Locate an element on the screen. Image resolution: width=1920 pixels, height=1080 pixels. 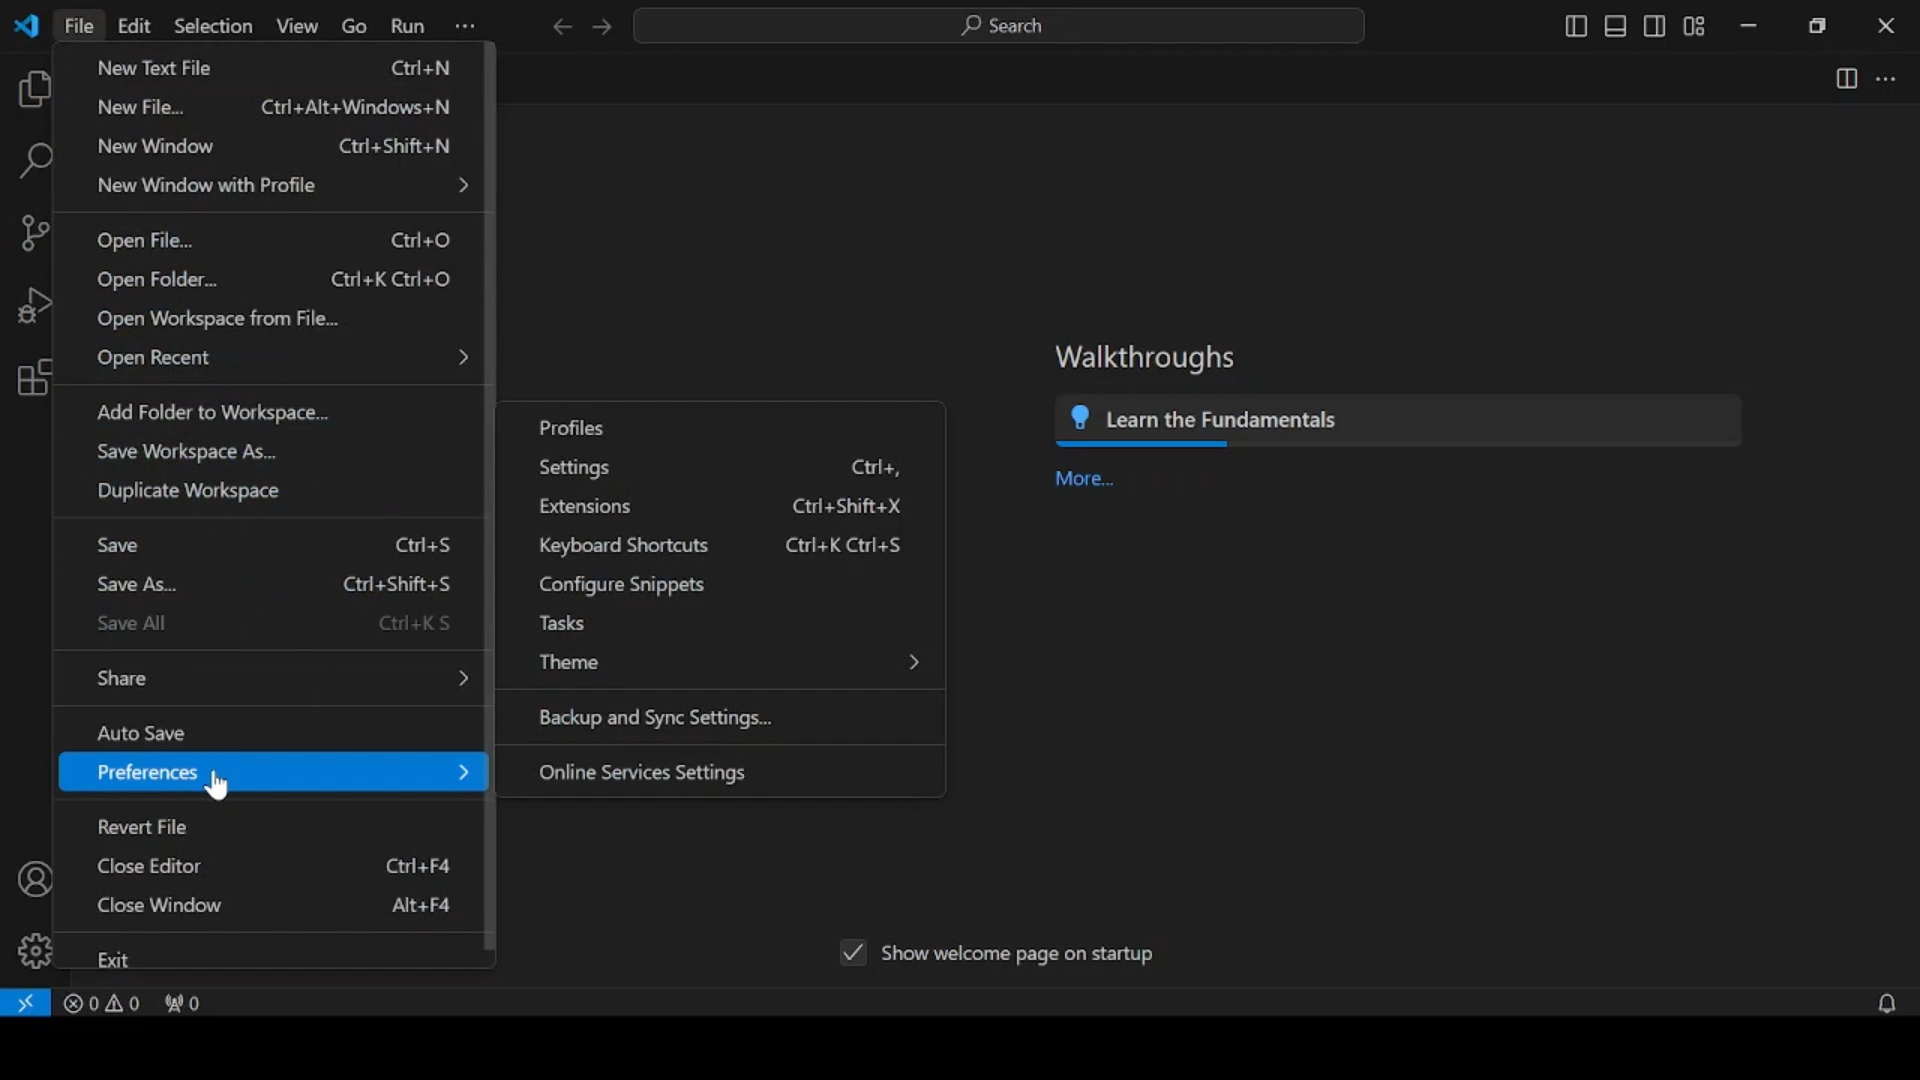
extensions is located at coordinates (33, 375).